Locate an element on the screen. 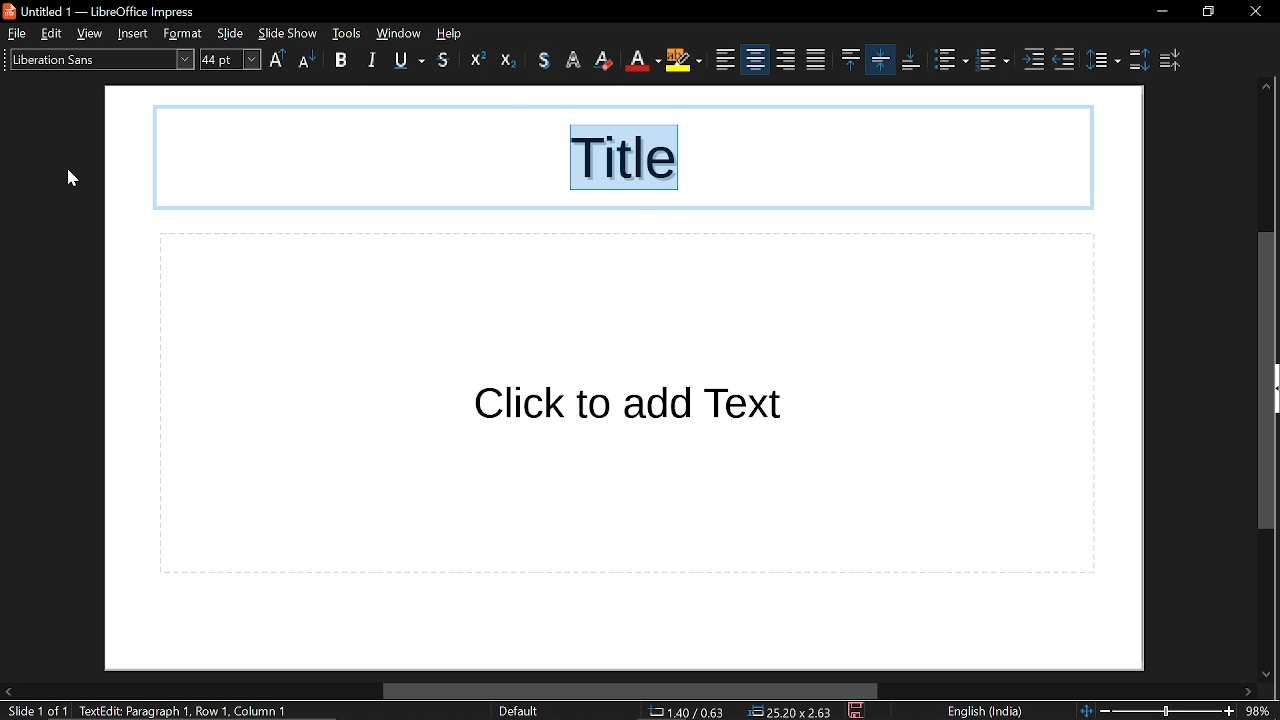  move up is located at coordinates (1265, 88).